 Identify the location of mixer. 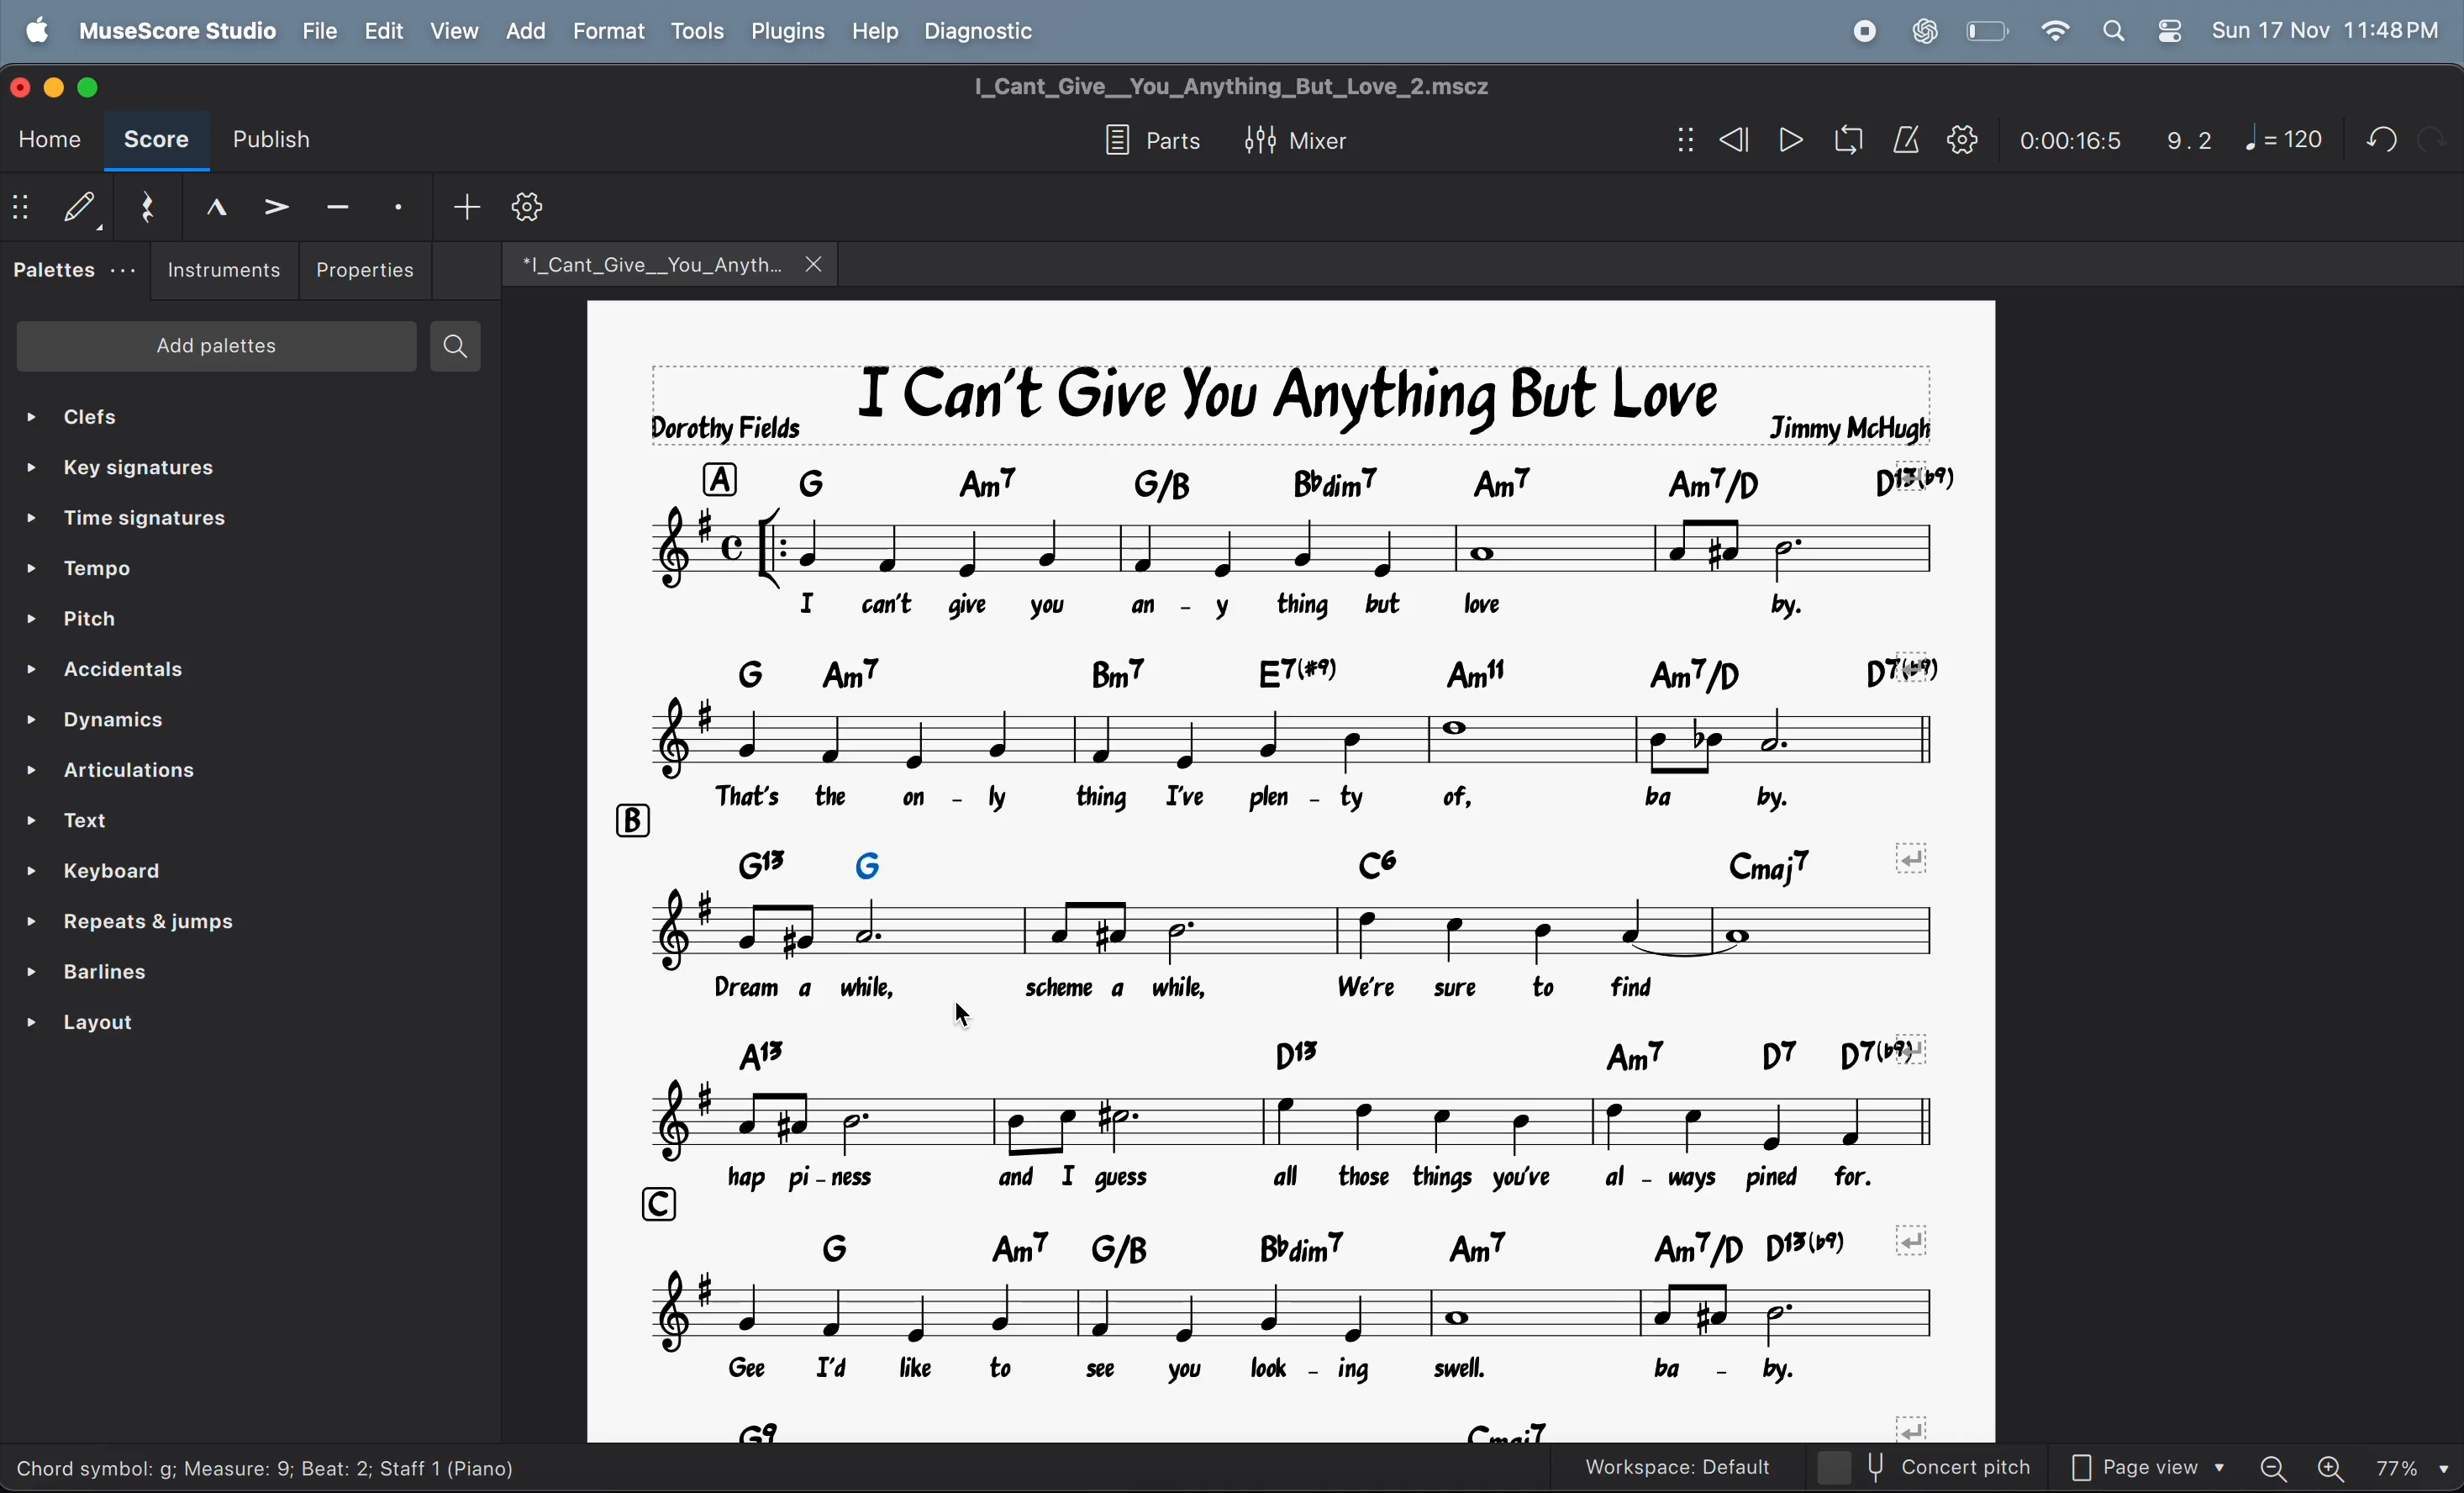
(1296, 143).